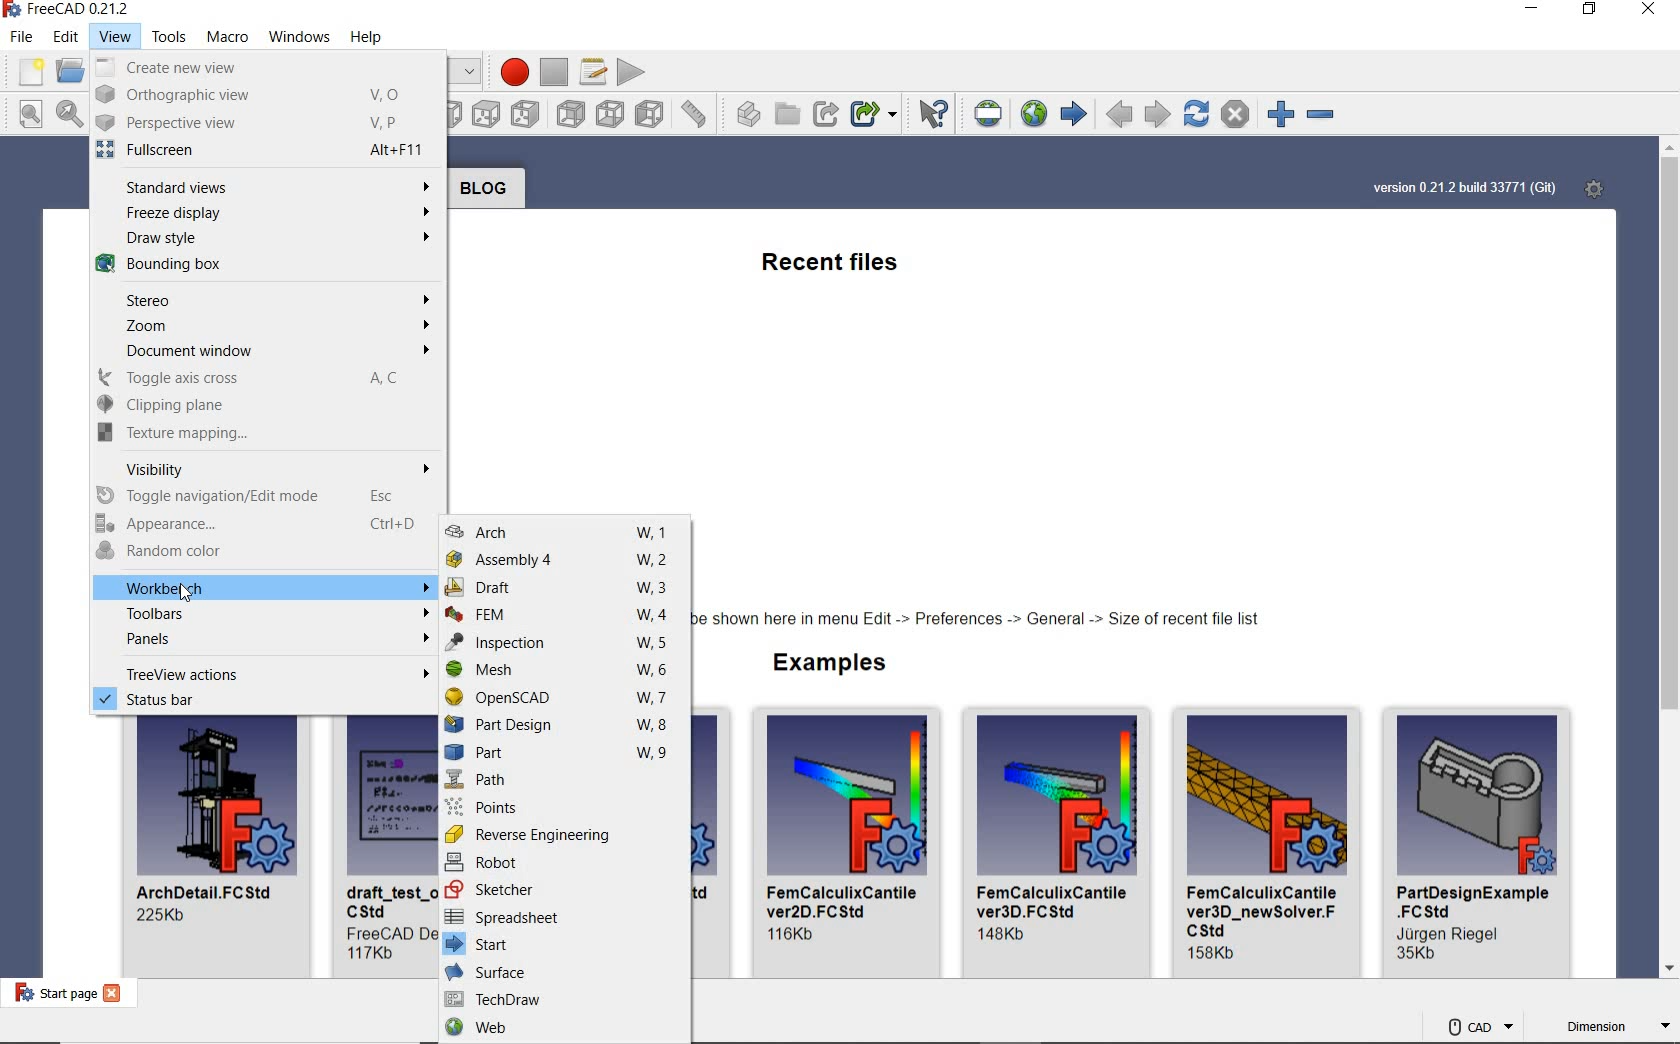 The image size is (1680, 1044). Describe the element at coordinates (72, 75) in the screenshot. I see `open` at that location.